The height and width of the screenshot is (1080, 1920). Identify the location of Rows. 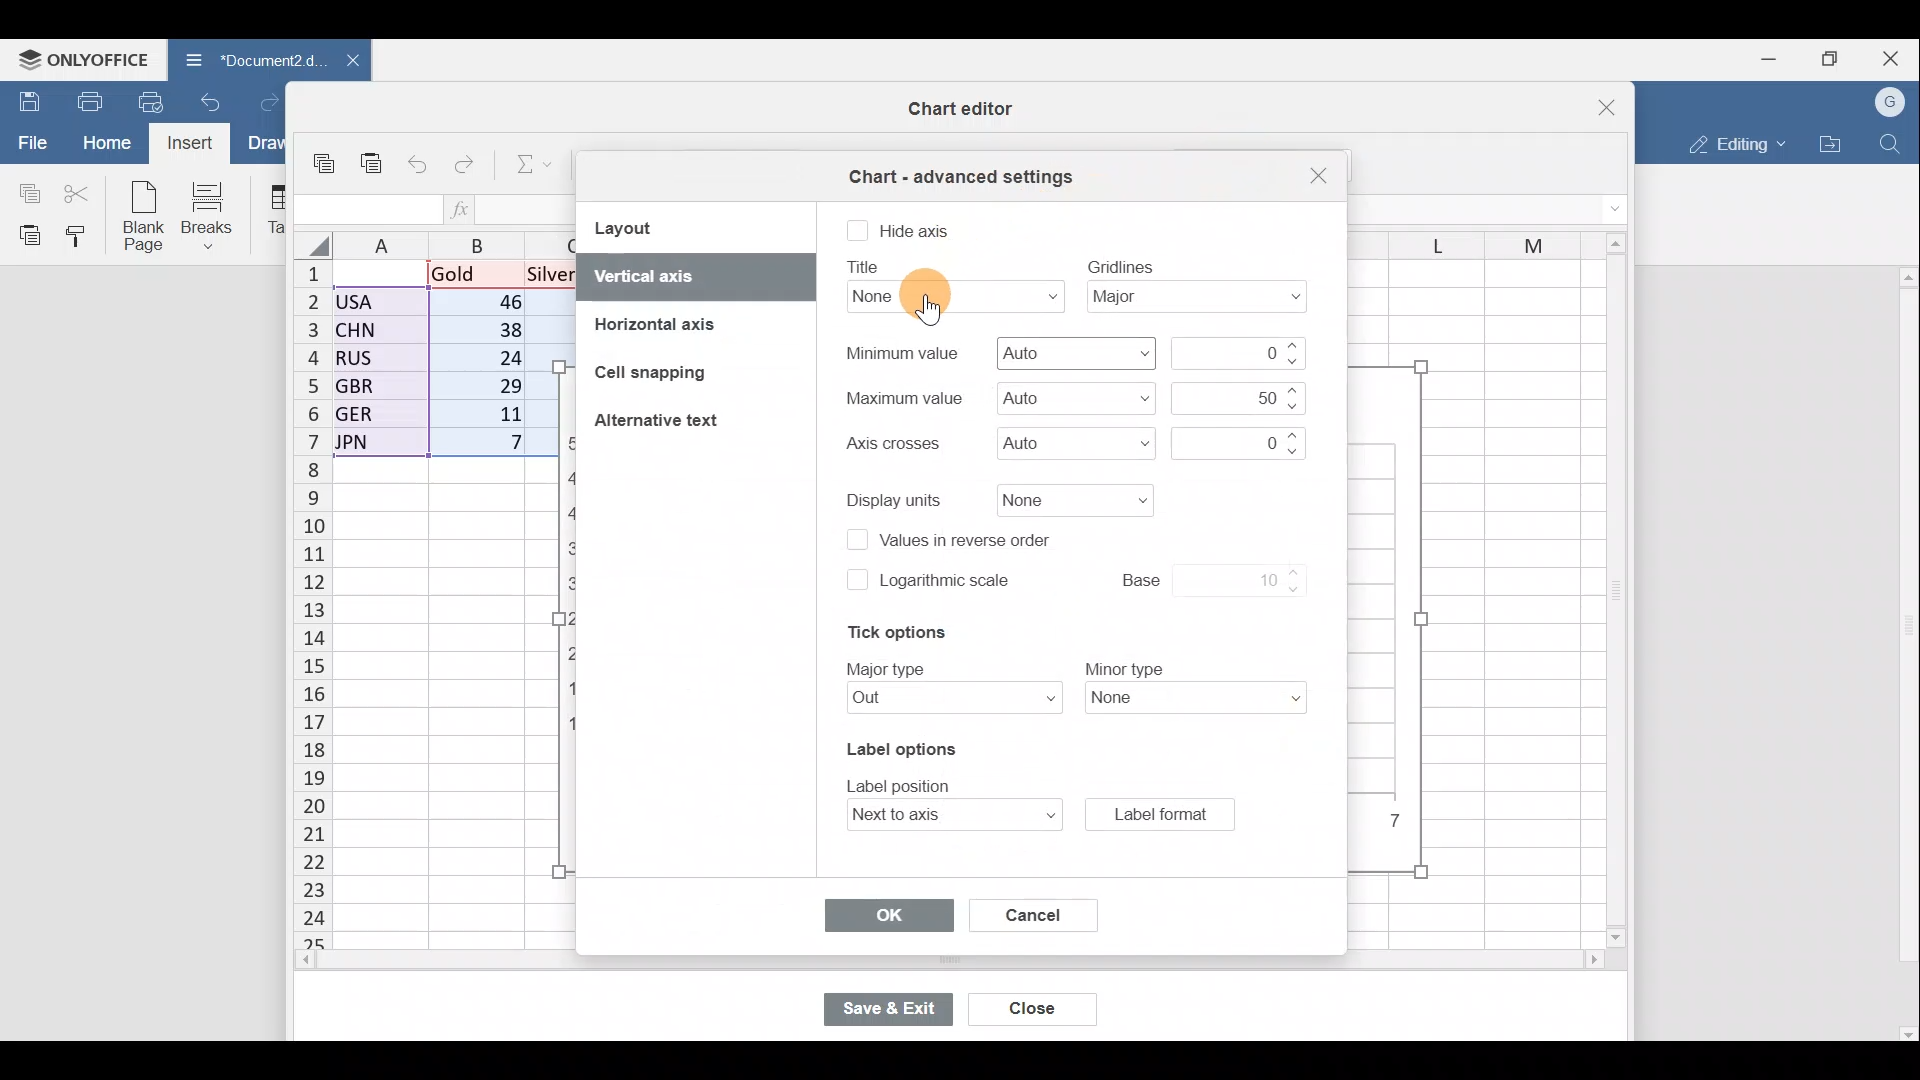
(300, 606).